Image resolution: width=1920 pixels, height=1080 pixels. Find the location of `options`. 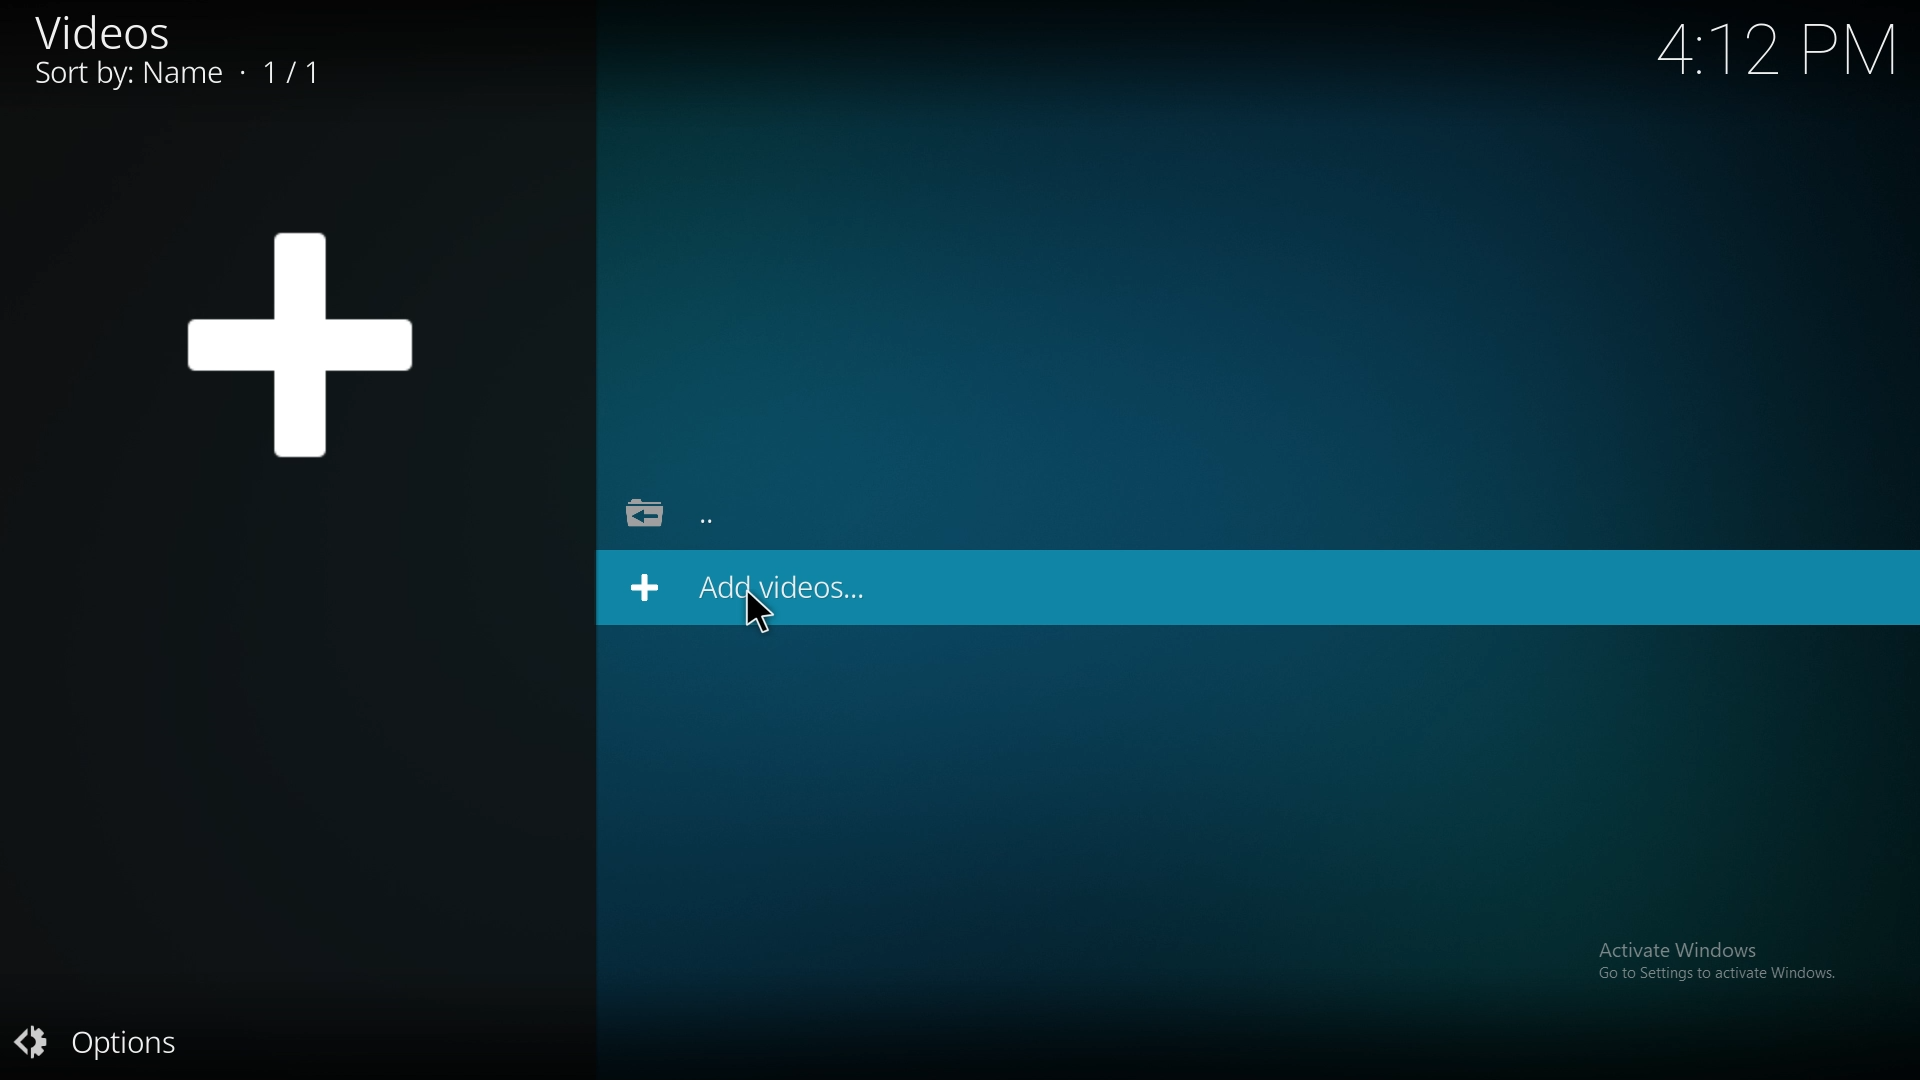

options is located at coordinates (121, 1045).